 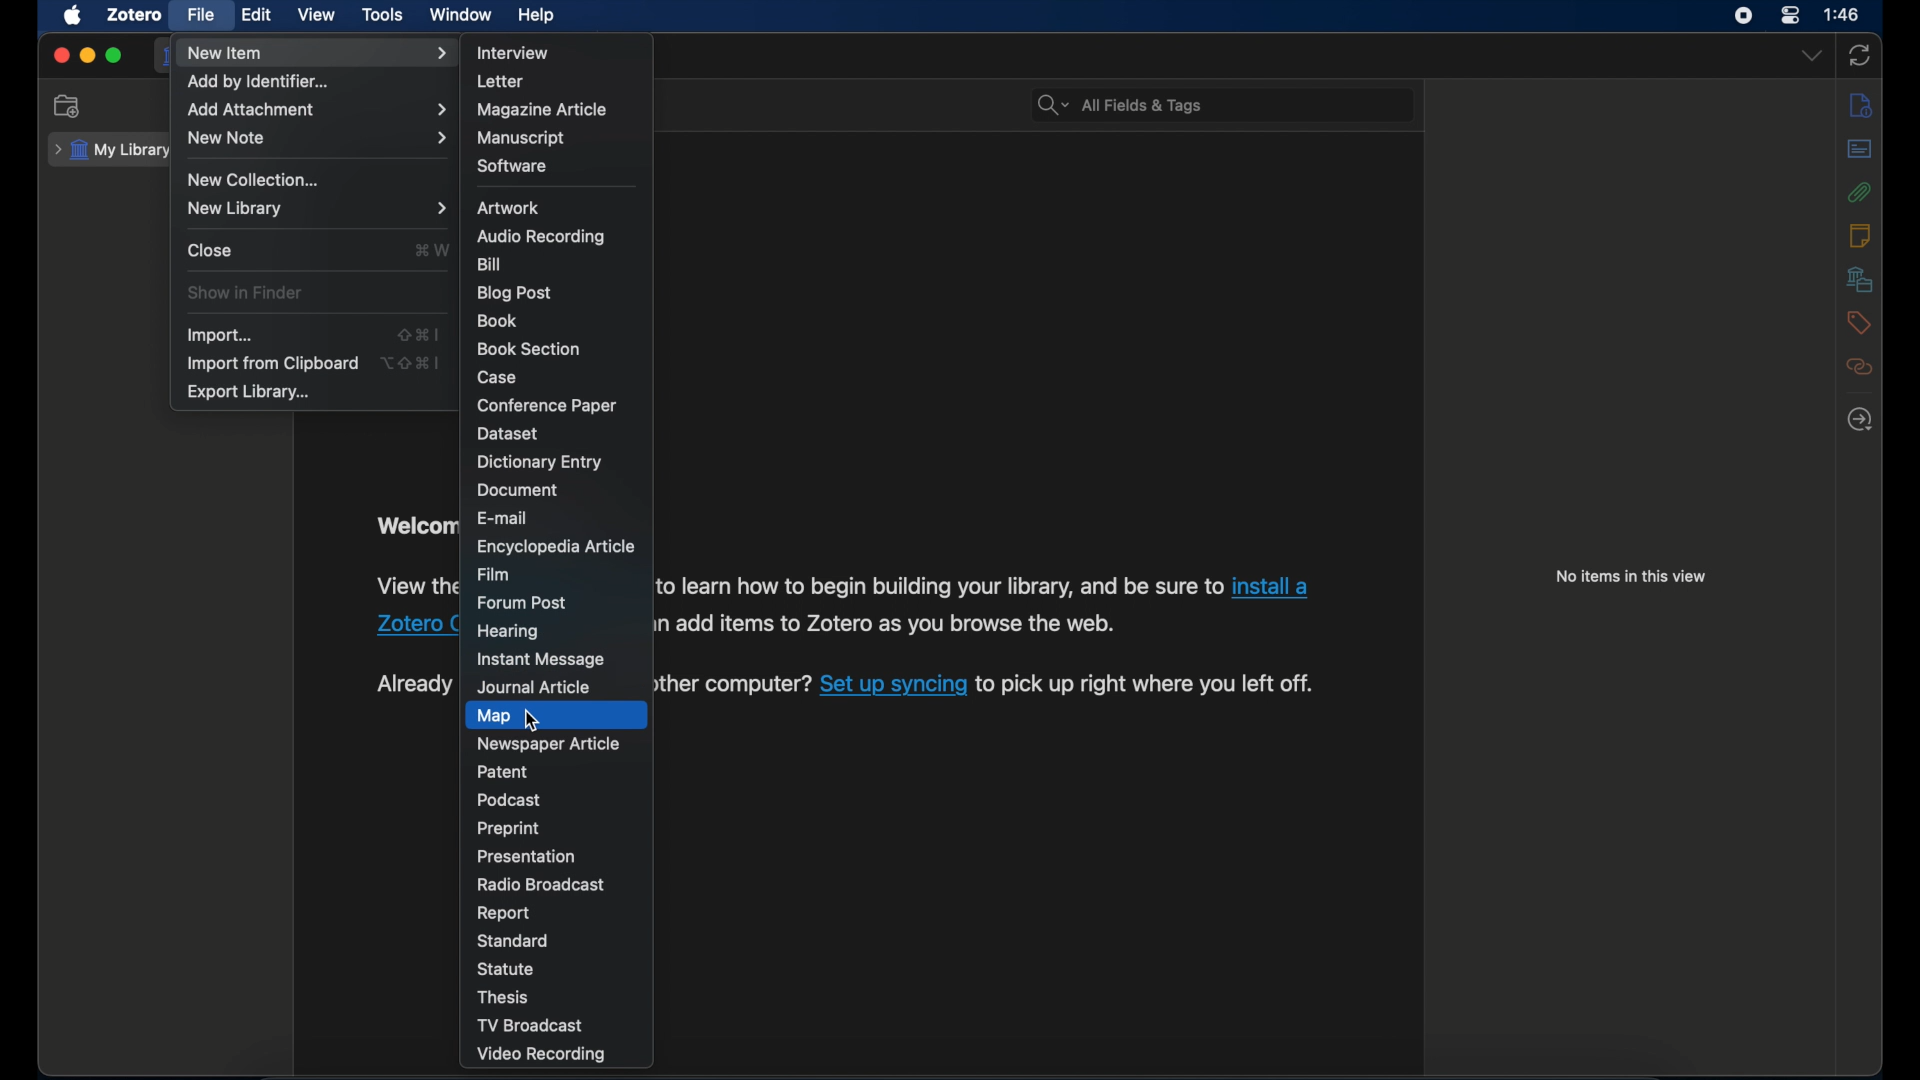 I want to click on new item, so click(x=317, y=53).